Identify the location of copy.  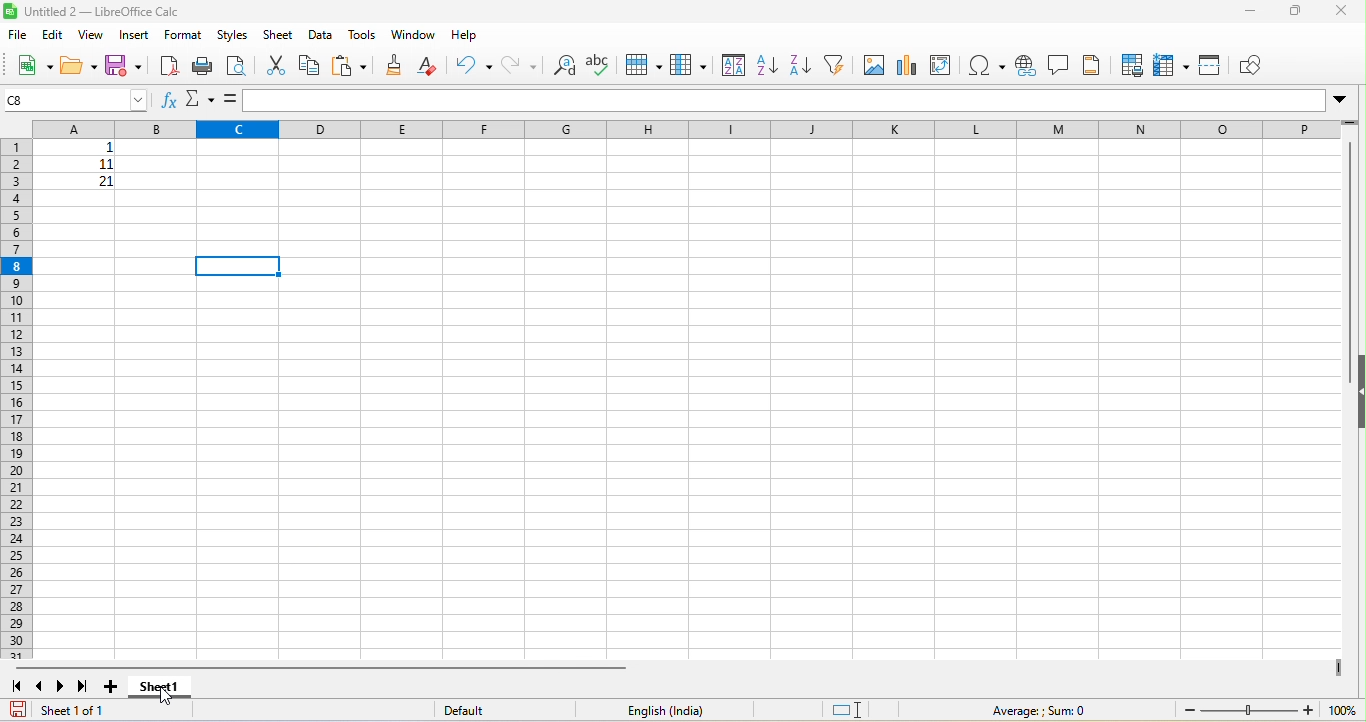
(310, 67).